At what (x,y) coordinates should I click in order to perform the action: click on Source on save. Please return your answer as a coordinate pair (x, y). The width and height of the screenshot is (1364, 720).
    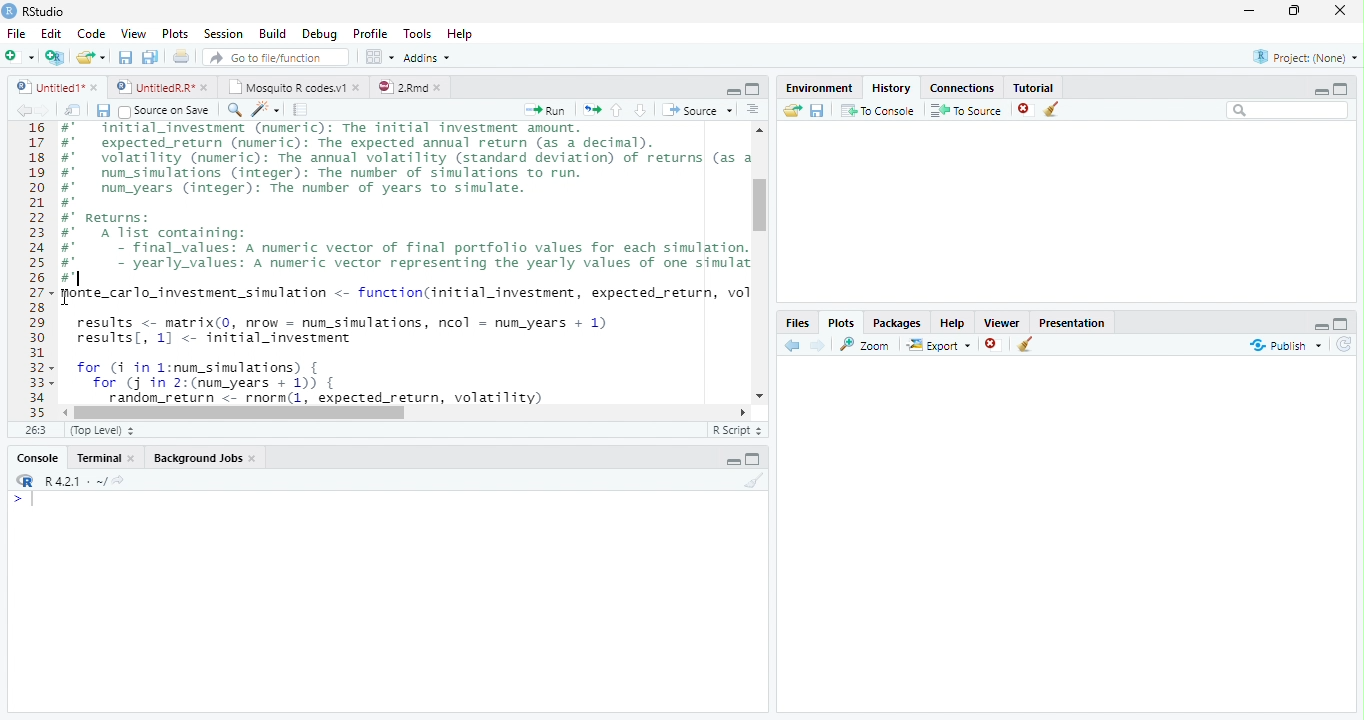
    Looking at the image, I should click on (166, 111).